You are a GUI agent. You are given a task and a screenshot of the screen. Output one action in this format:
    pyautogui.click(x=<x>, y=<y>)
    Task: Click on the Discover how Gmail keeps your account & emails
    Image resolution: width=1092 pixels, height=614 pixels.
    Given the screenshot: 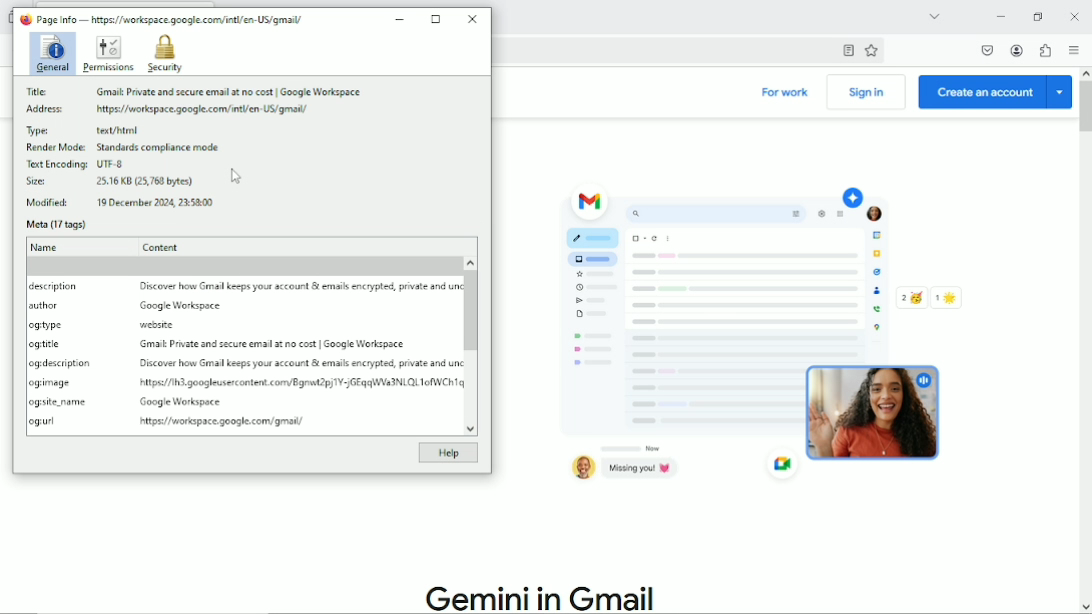 What is the action you would take?
    pyautogui.click(x=301, y=365)
    